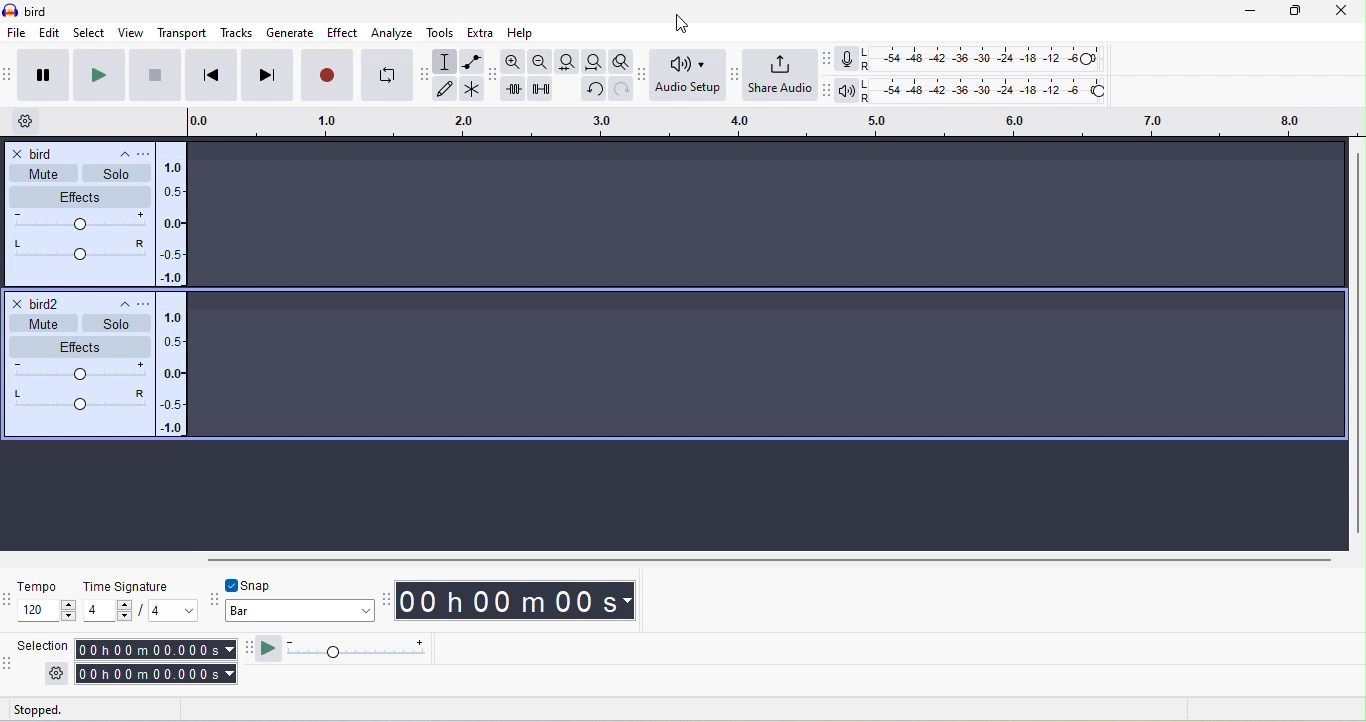 The image size is (1366, 722). I want to click on audacity edit tool, so click(491, 76).